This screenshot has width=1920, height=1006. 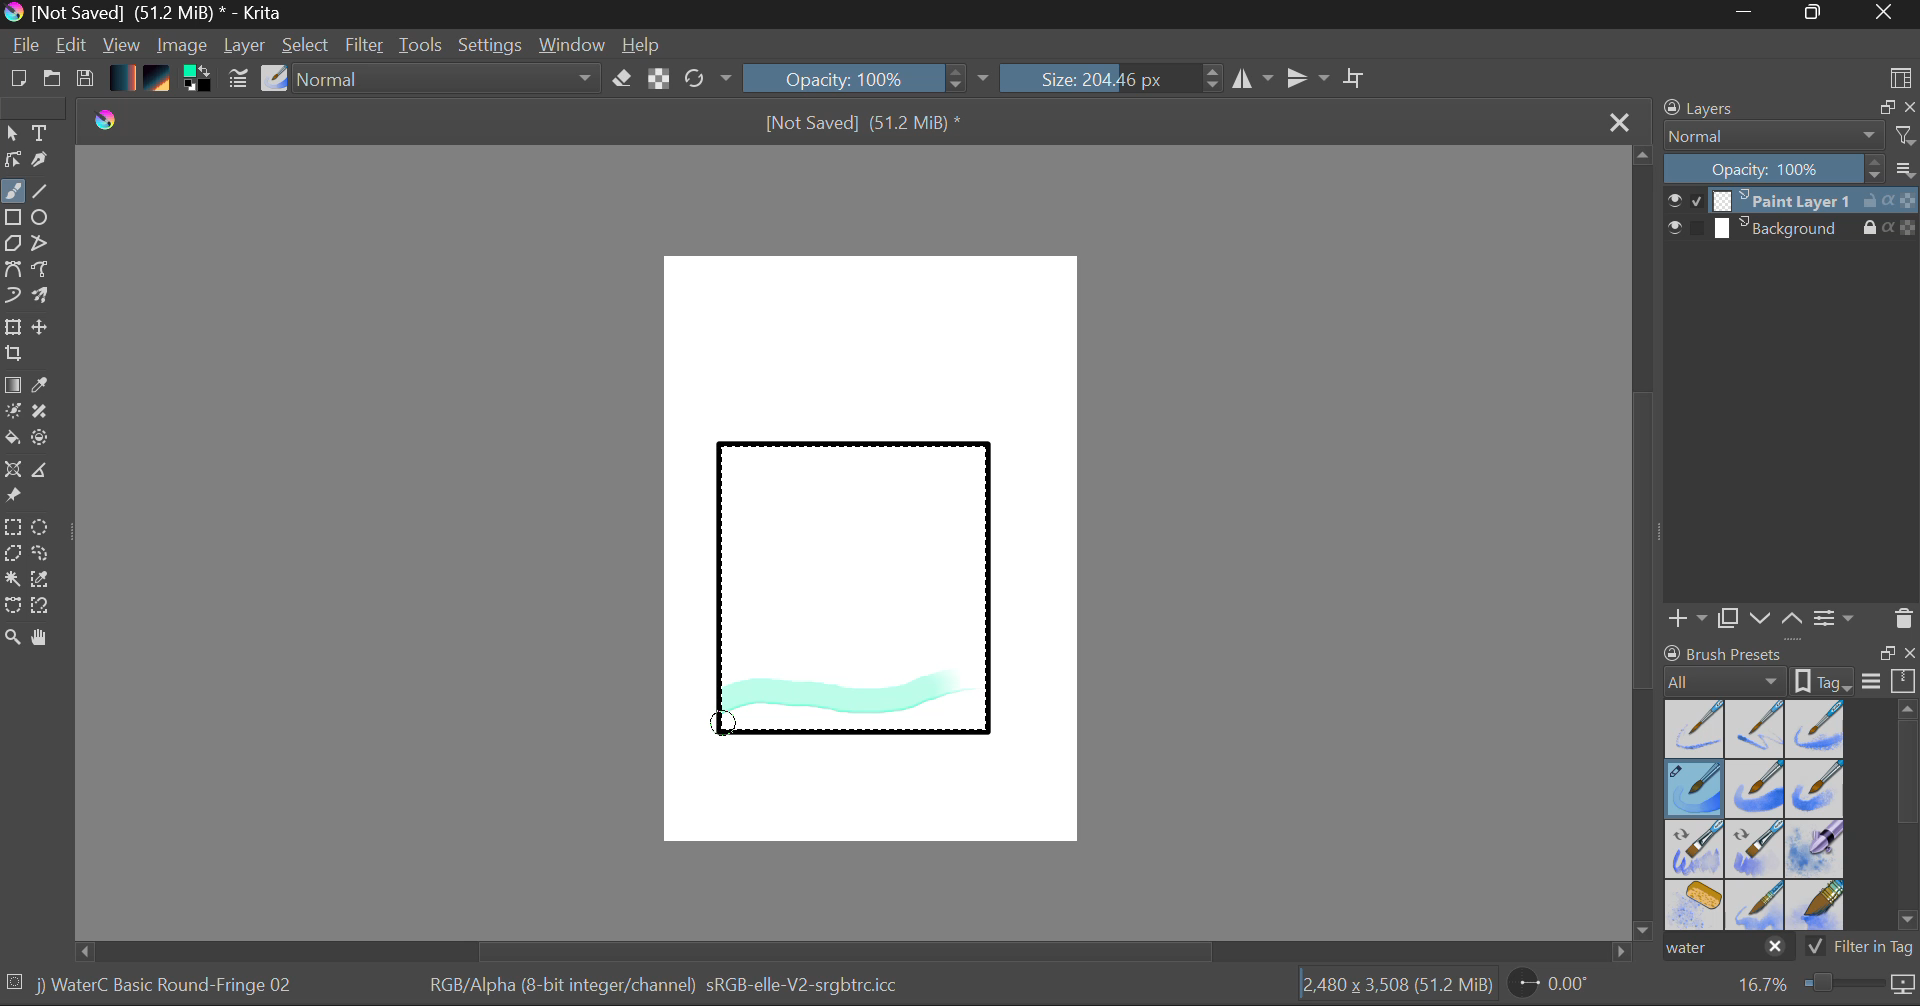 What do you see at coordinates (1622, 121) in the screenshot?
I see `Close` at bounding box center [1622, 121].